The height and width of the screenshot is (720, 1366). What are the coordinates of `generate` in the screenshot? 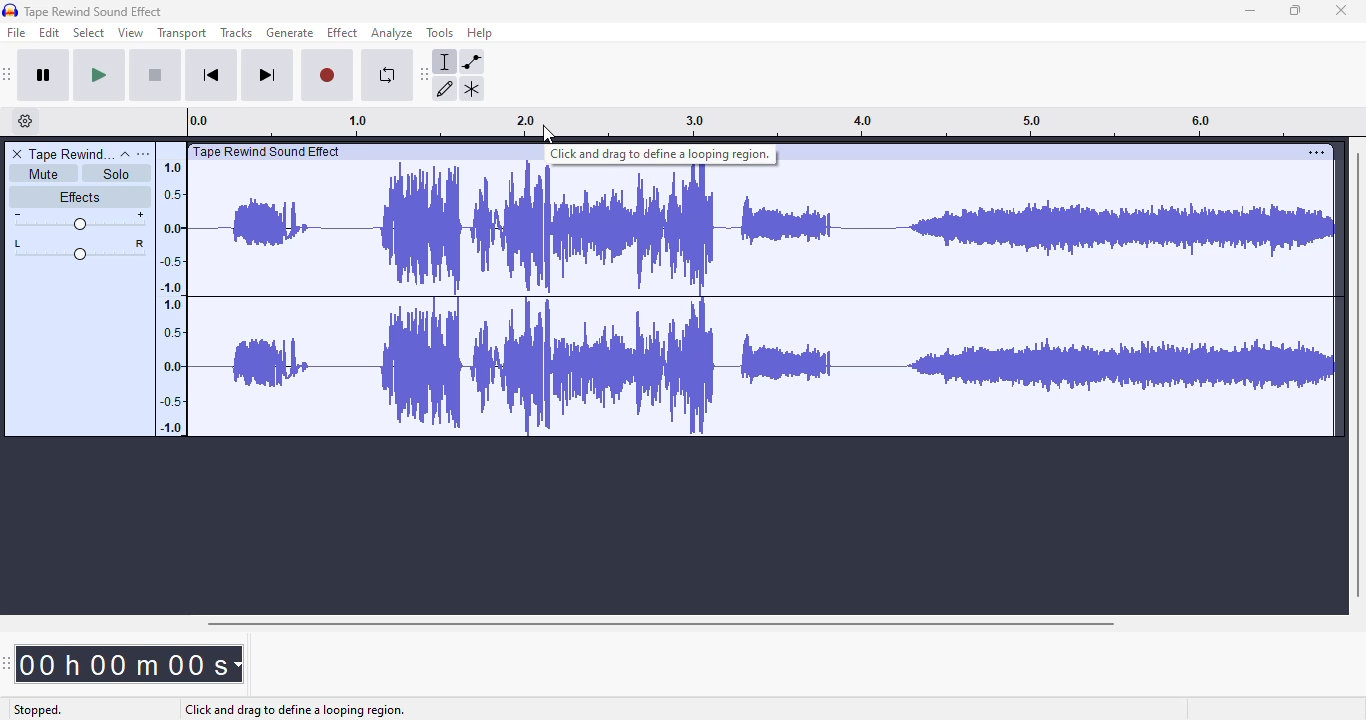 It's located at (290, 33).